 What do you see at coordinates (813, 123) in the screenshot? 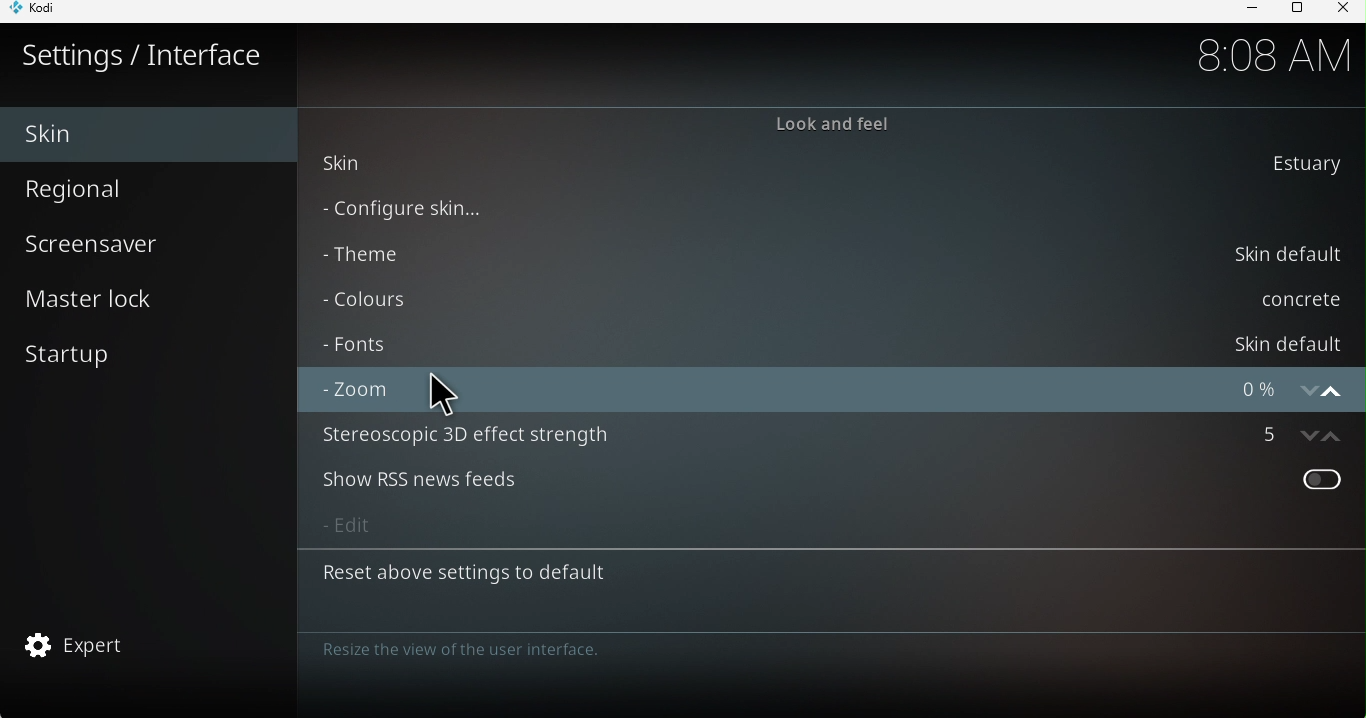
I see `Look and feel` at bounding box center [813, 123].